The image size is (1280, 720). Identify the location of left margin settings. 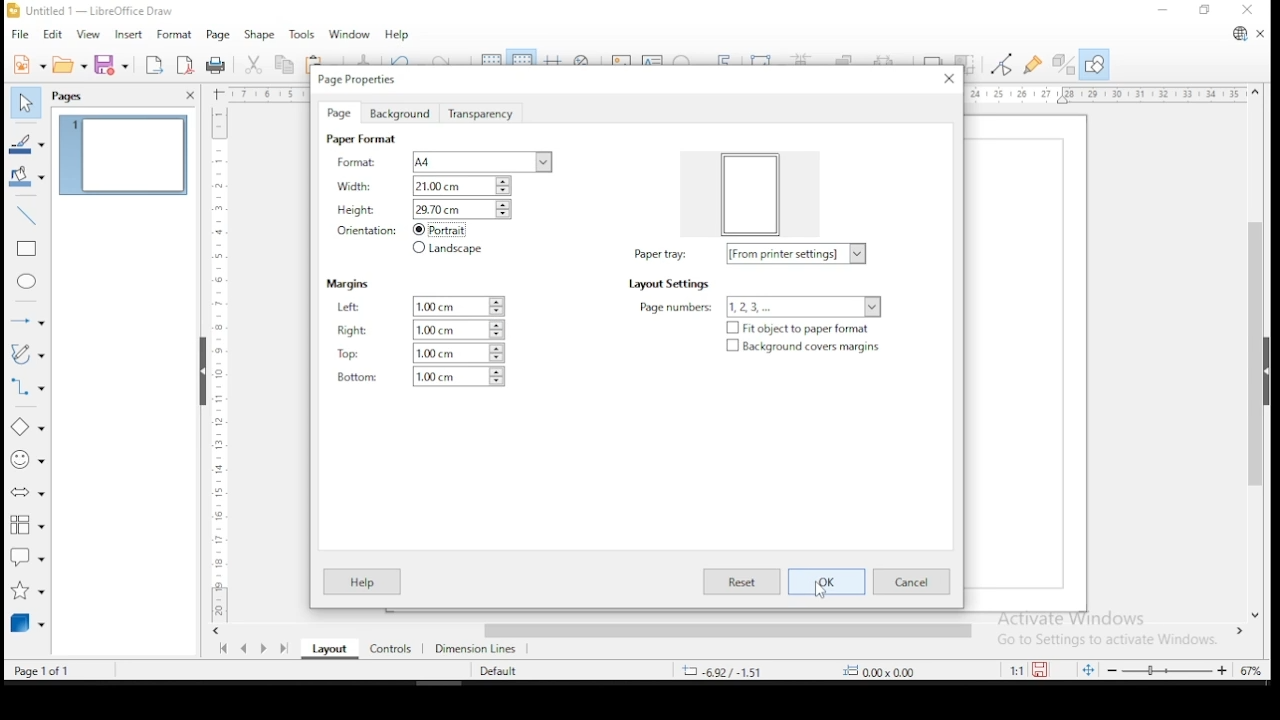
(420, 307).